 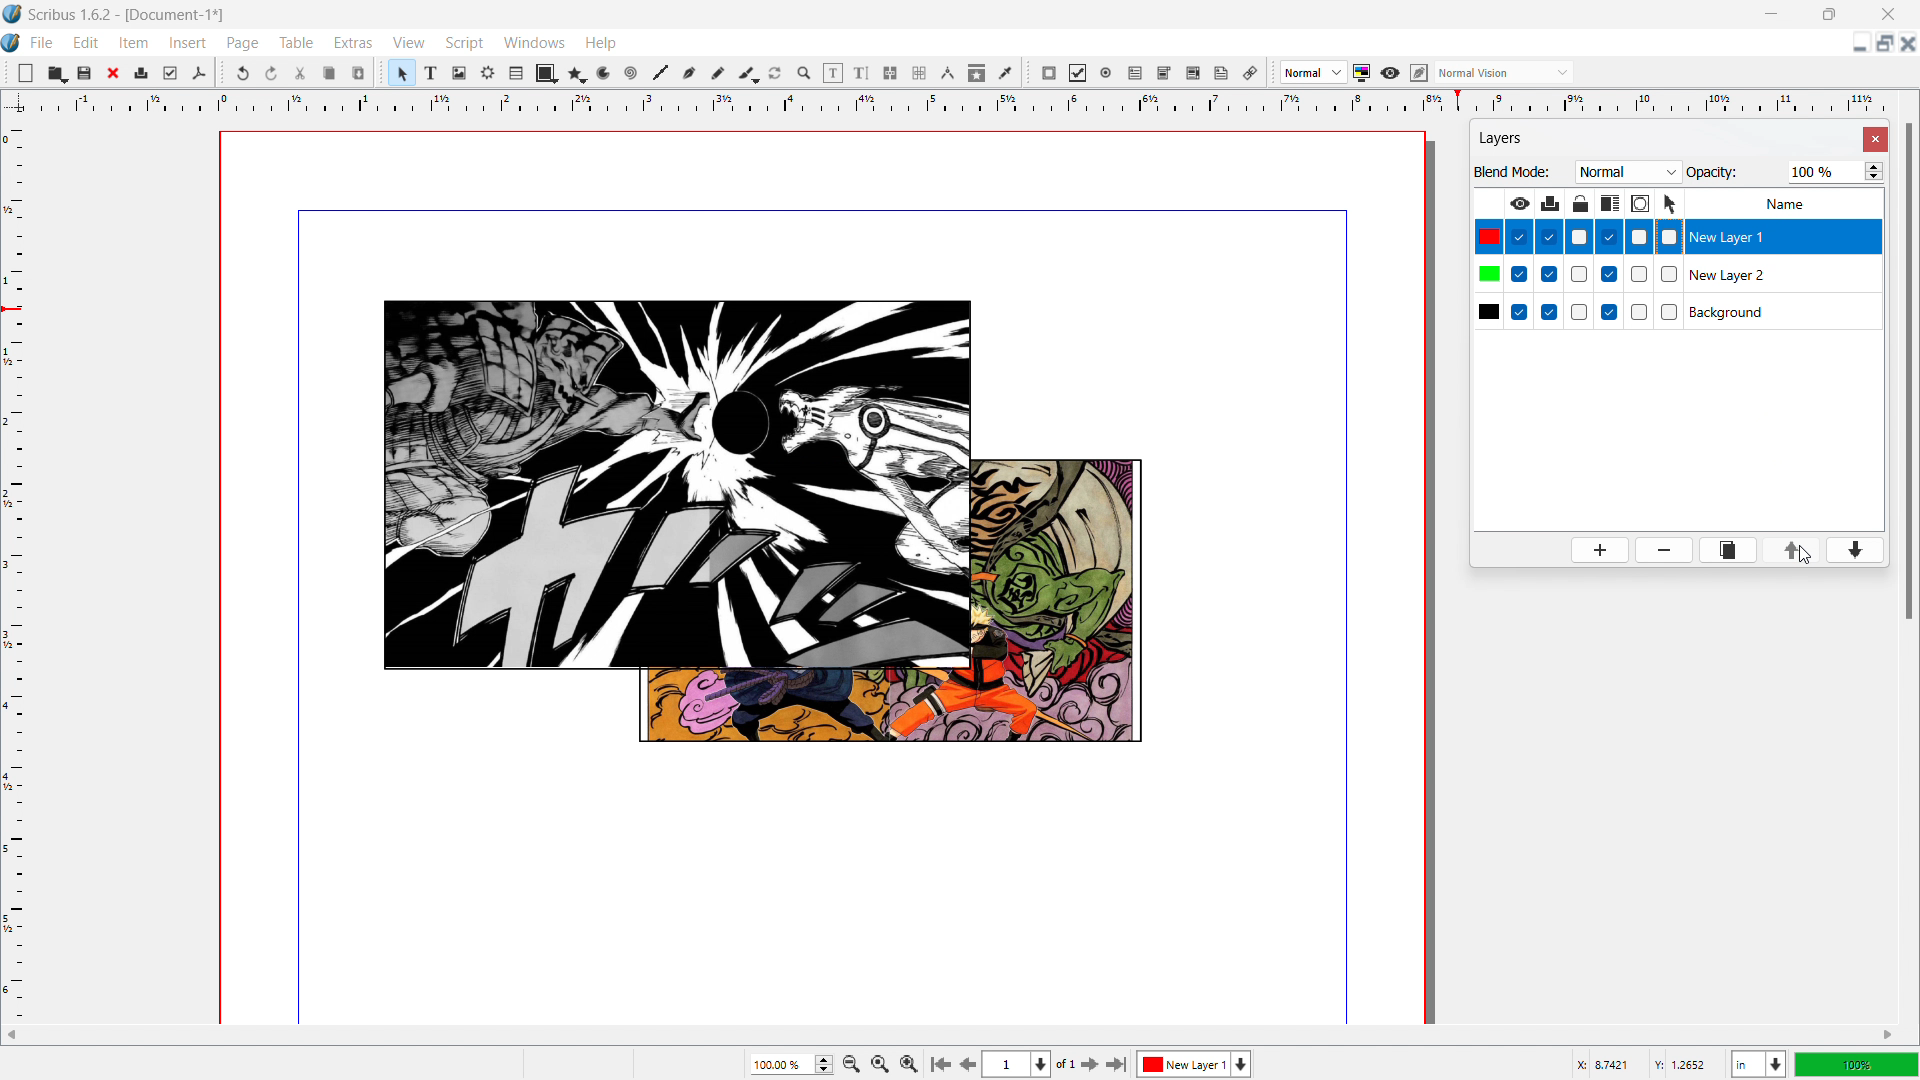 I want to click on lock/unlock layer, so click(x=1580, y=203).